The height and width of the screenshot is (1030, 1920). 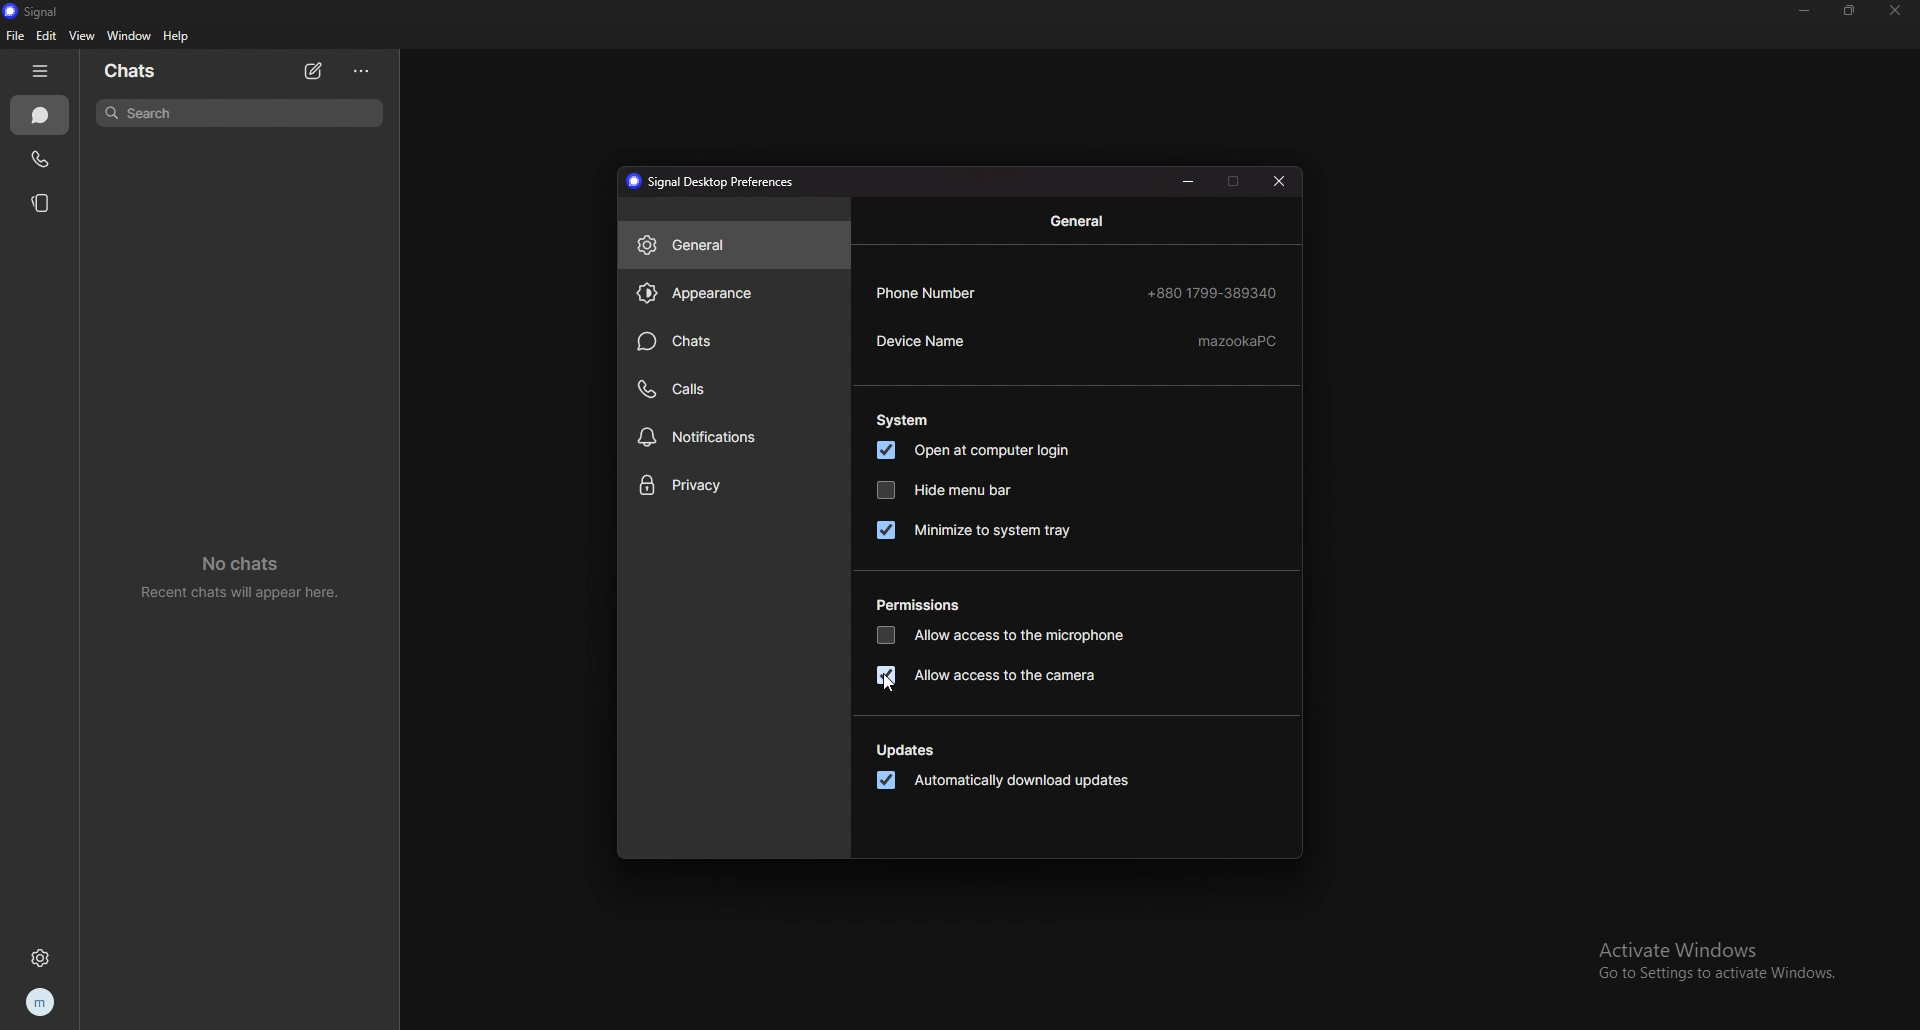 What do you see at coordinates (714, 182) in the screenshot?
I see `signal desktop preferences` at bounding box center [714, 182].